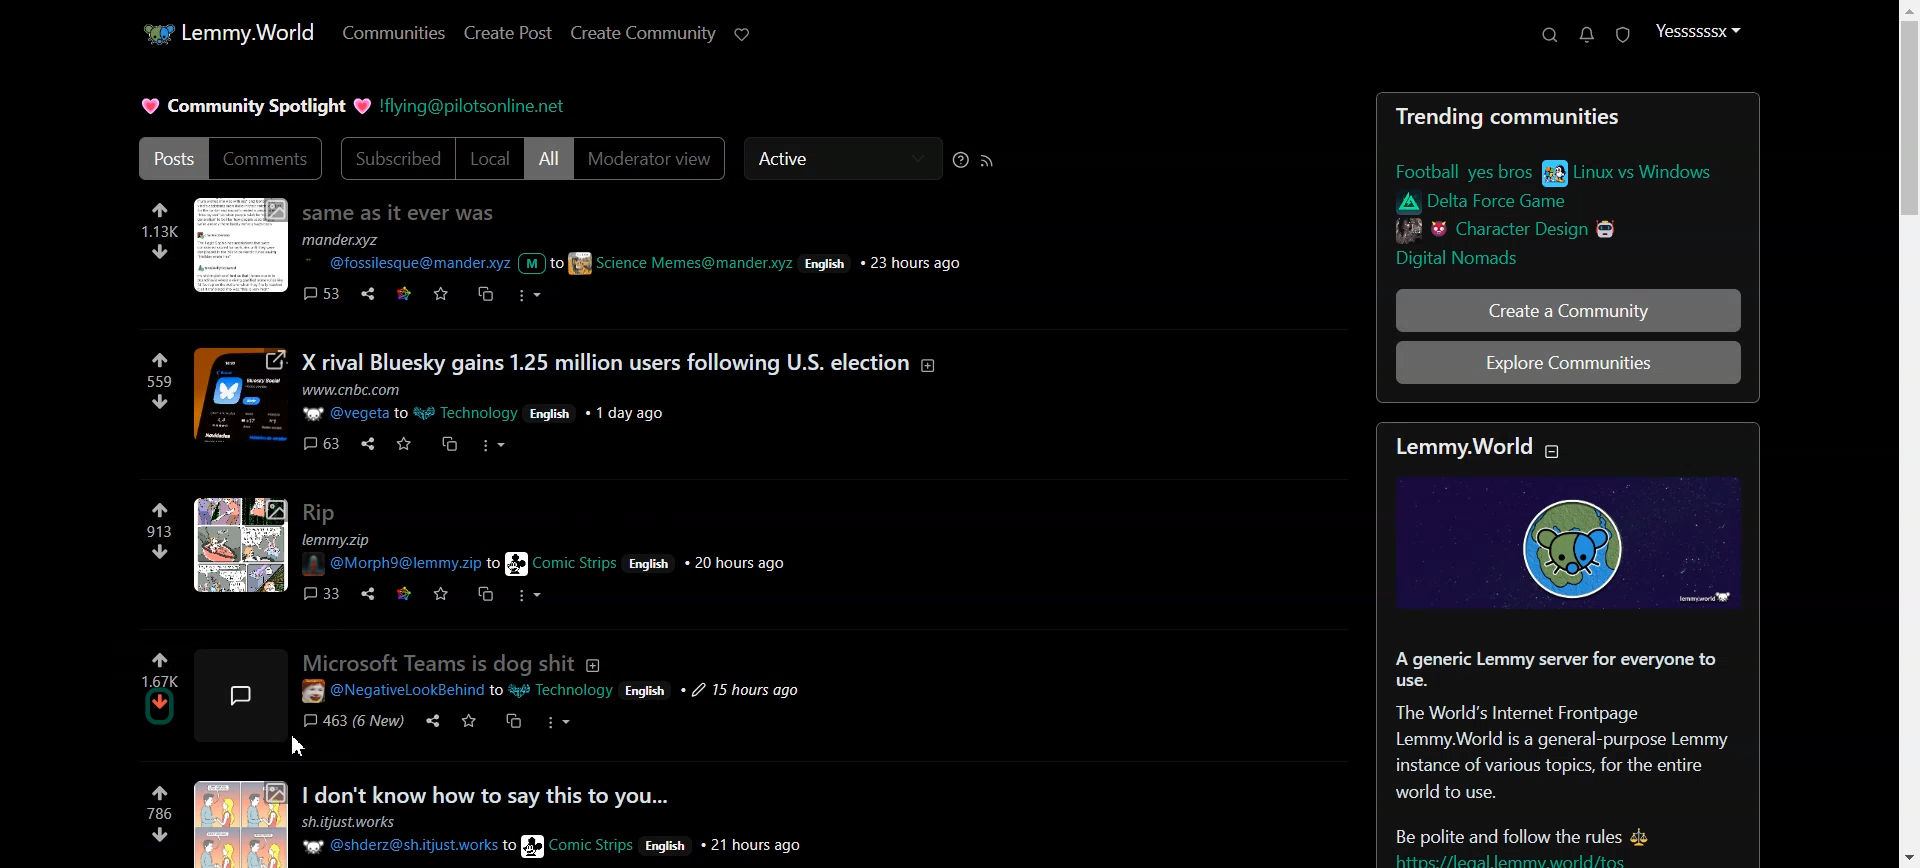  I want to click on link, so click(1566, 172).